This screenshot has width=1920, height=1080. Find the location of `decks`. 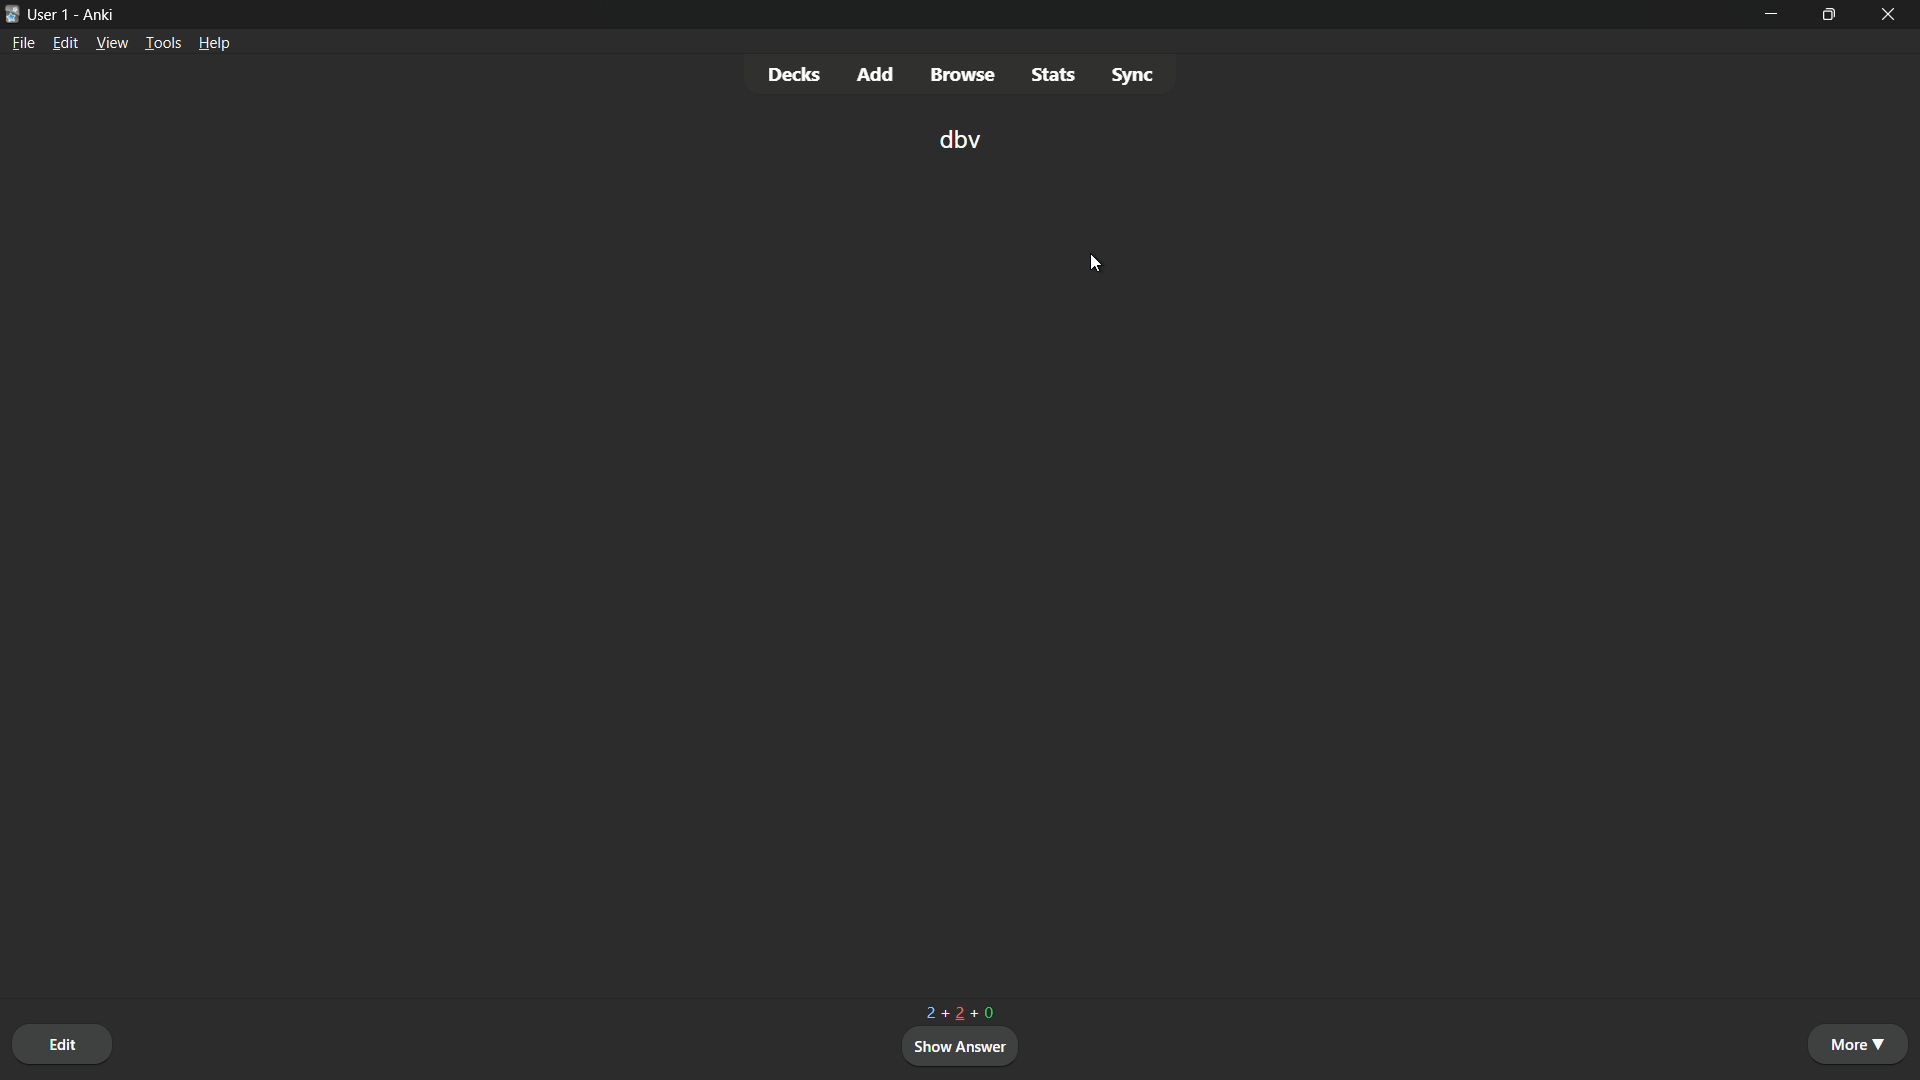

decks is located at coordinates (797, 73).